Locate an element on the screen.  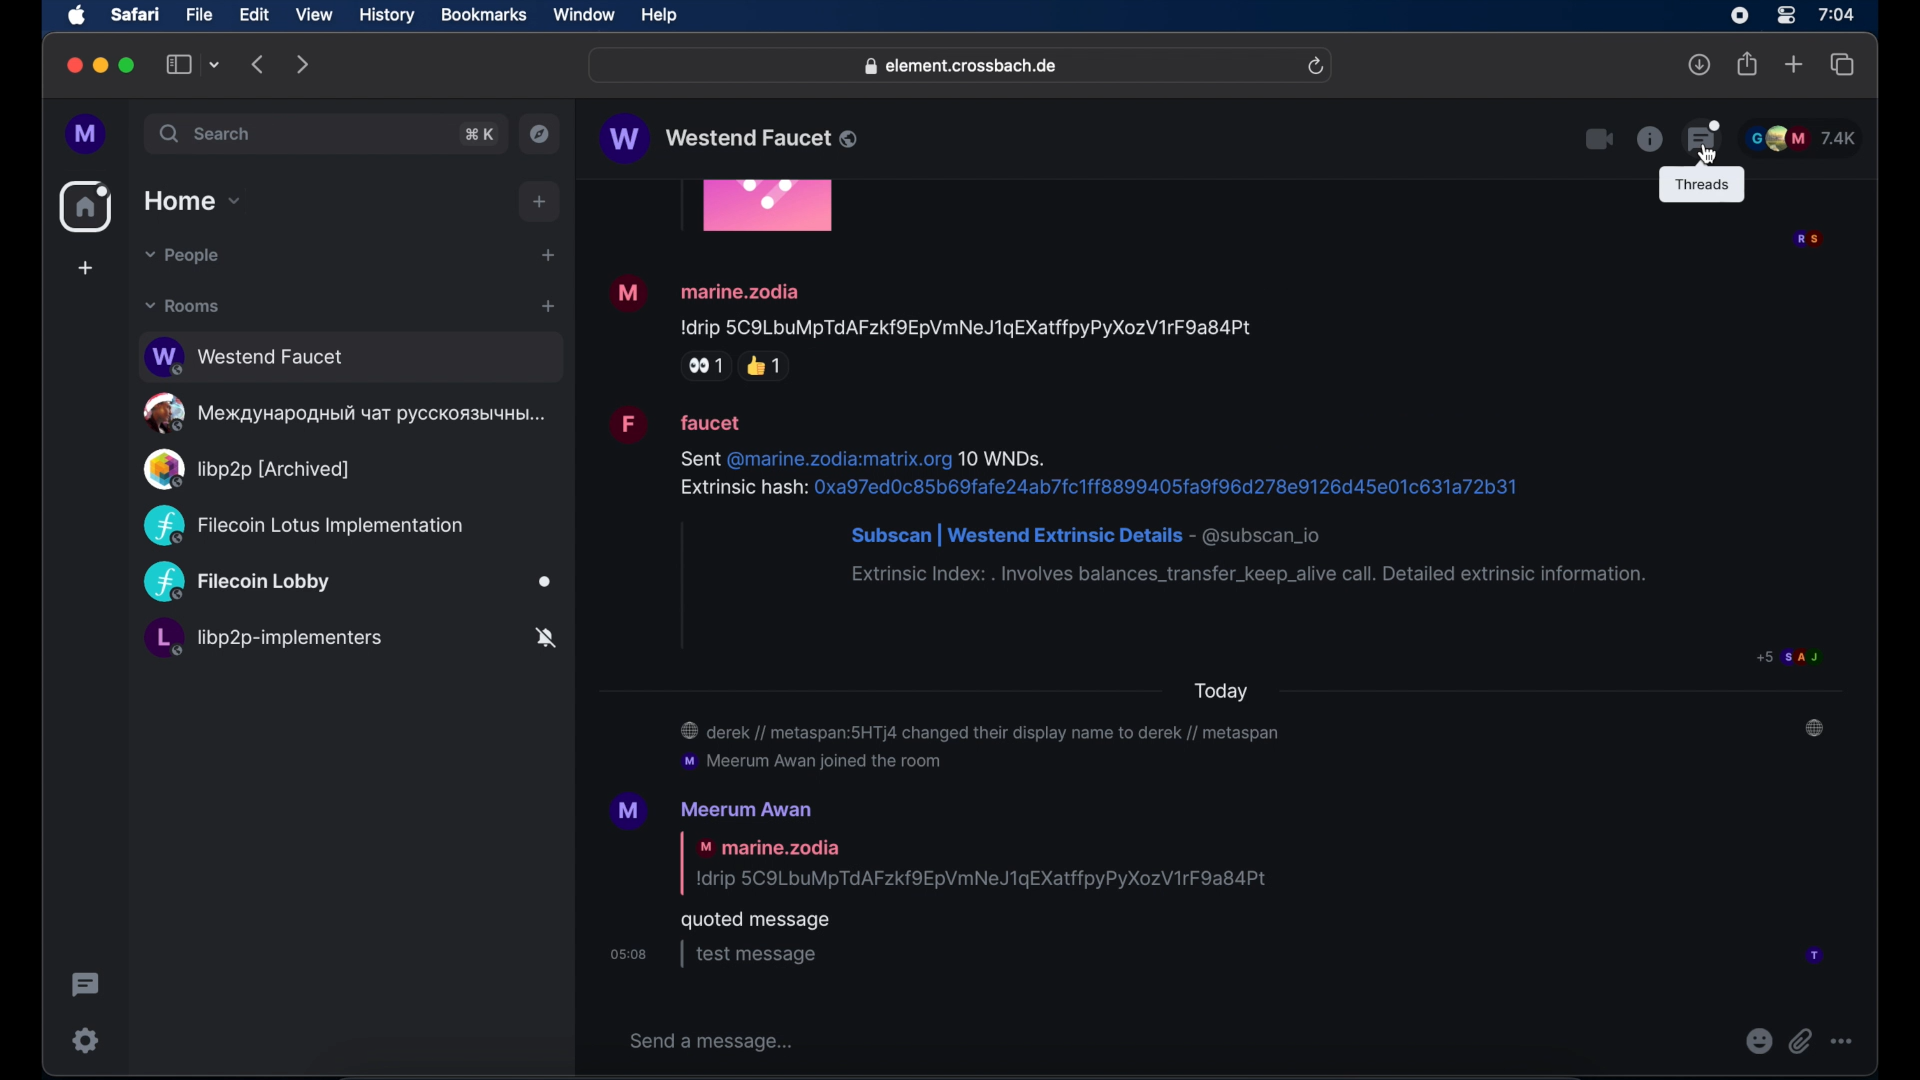
control center is located at coordinates (1787, 15).